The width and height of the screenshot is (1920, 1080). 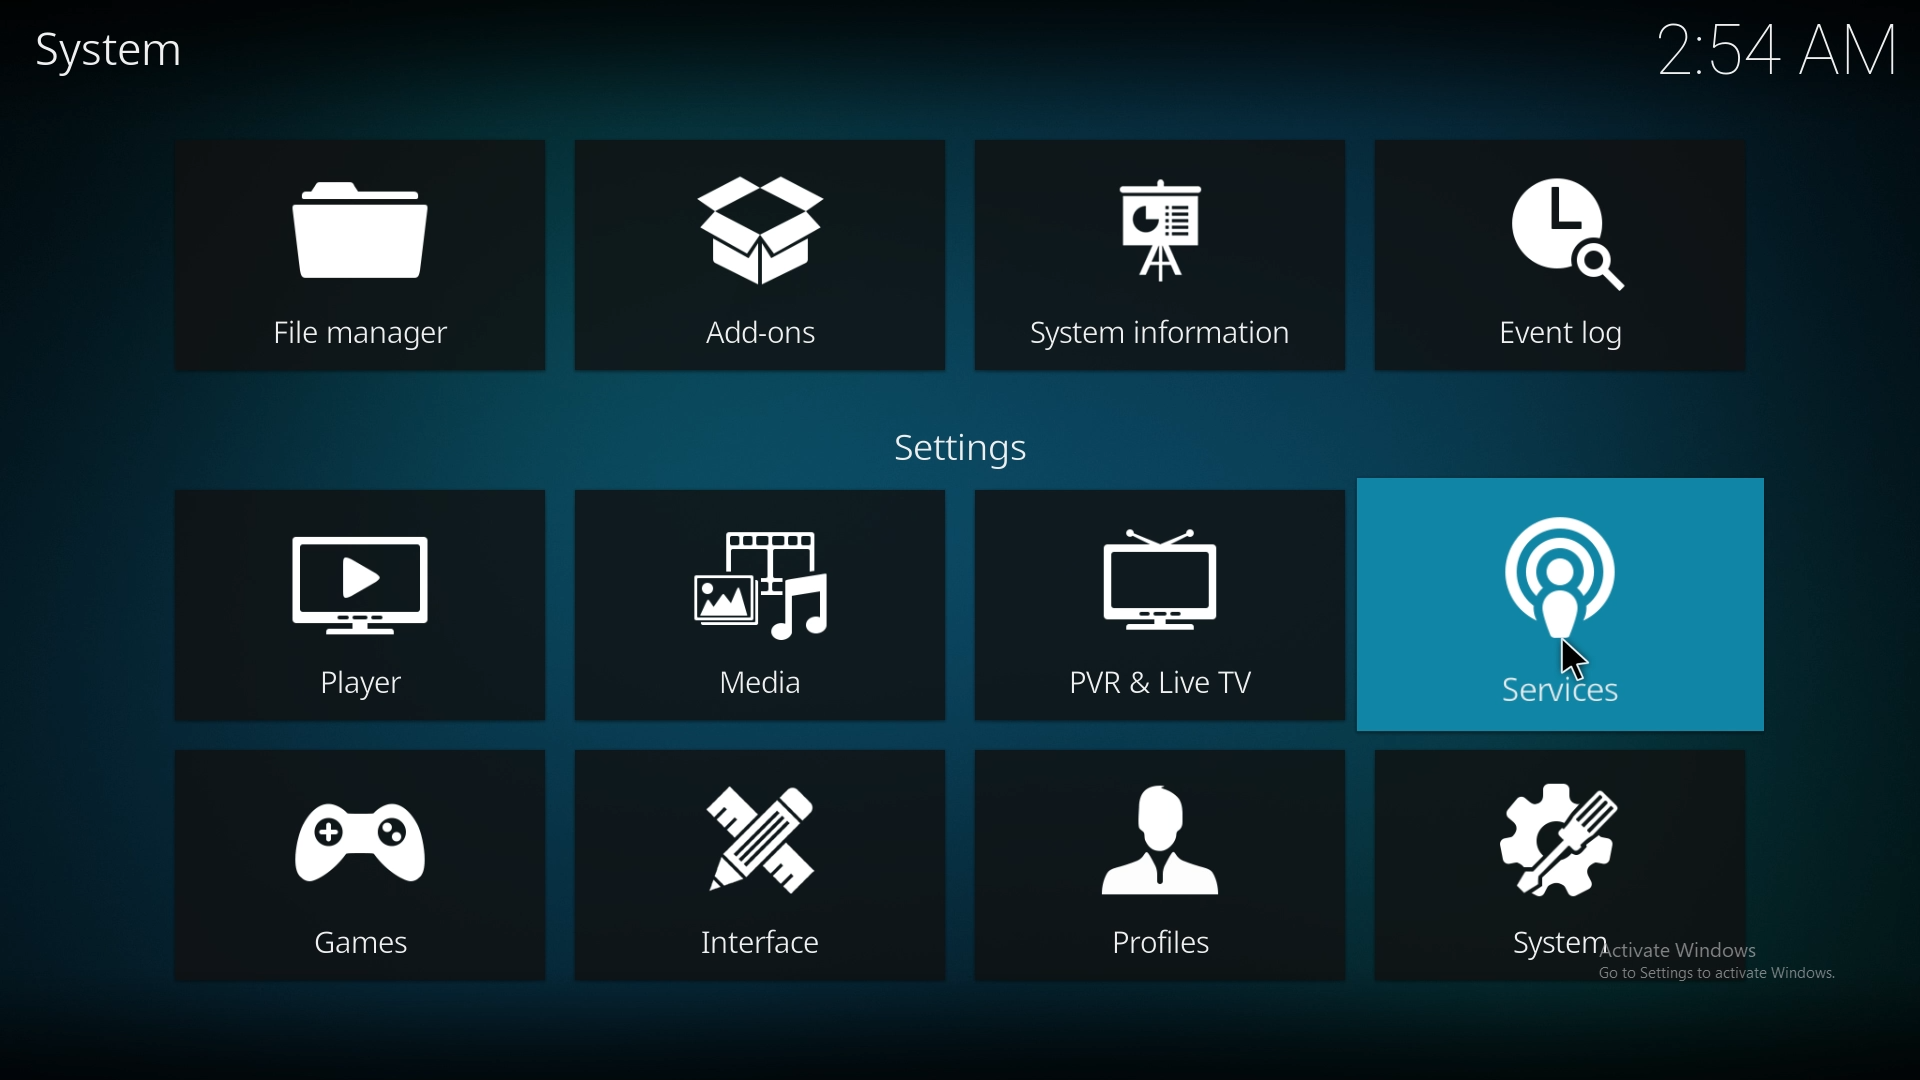 I want to click on 2:54 AM, so click(x=1778, y=53).